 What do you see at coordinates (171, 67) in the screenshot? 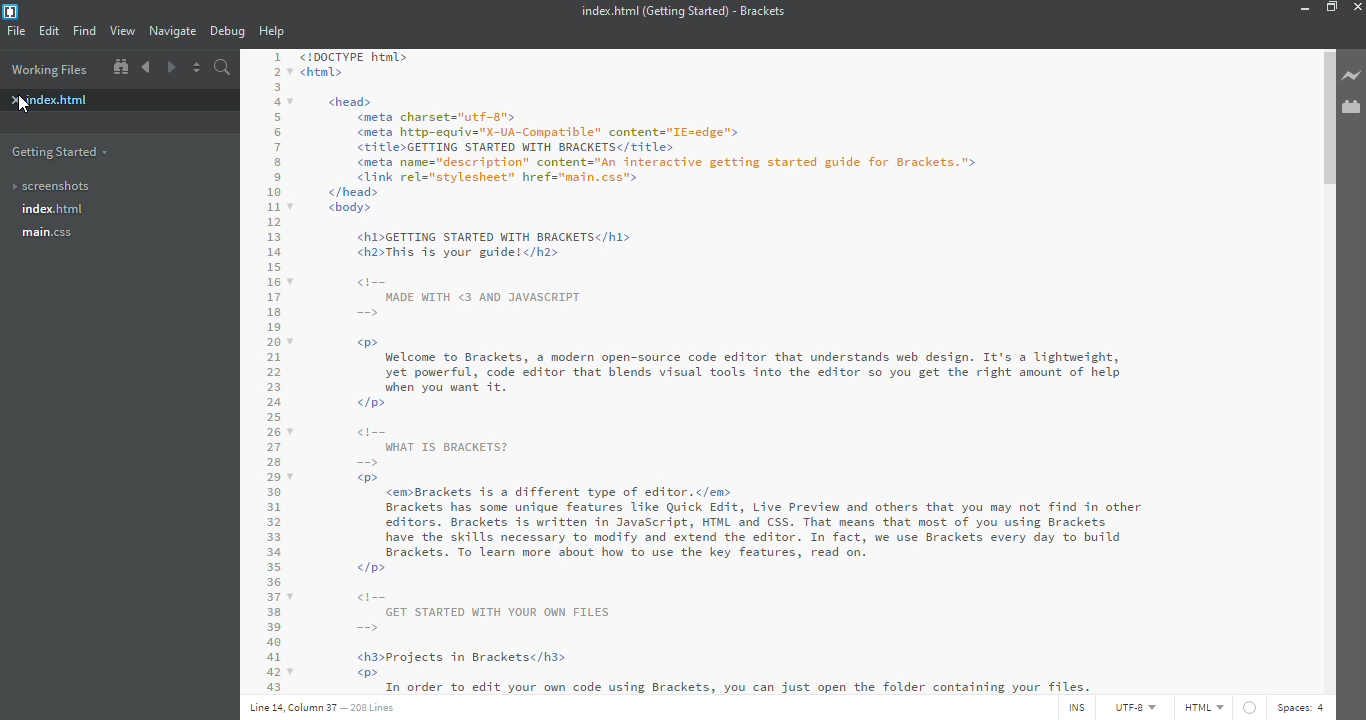
I see `next` at bounding box center [171, 67].